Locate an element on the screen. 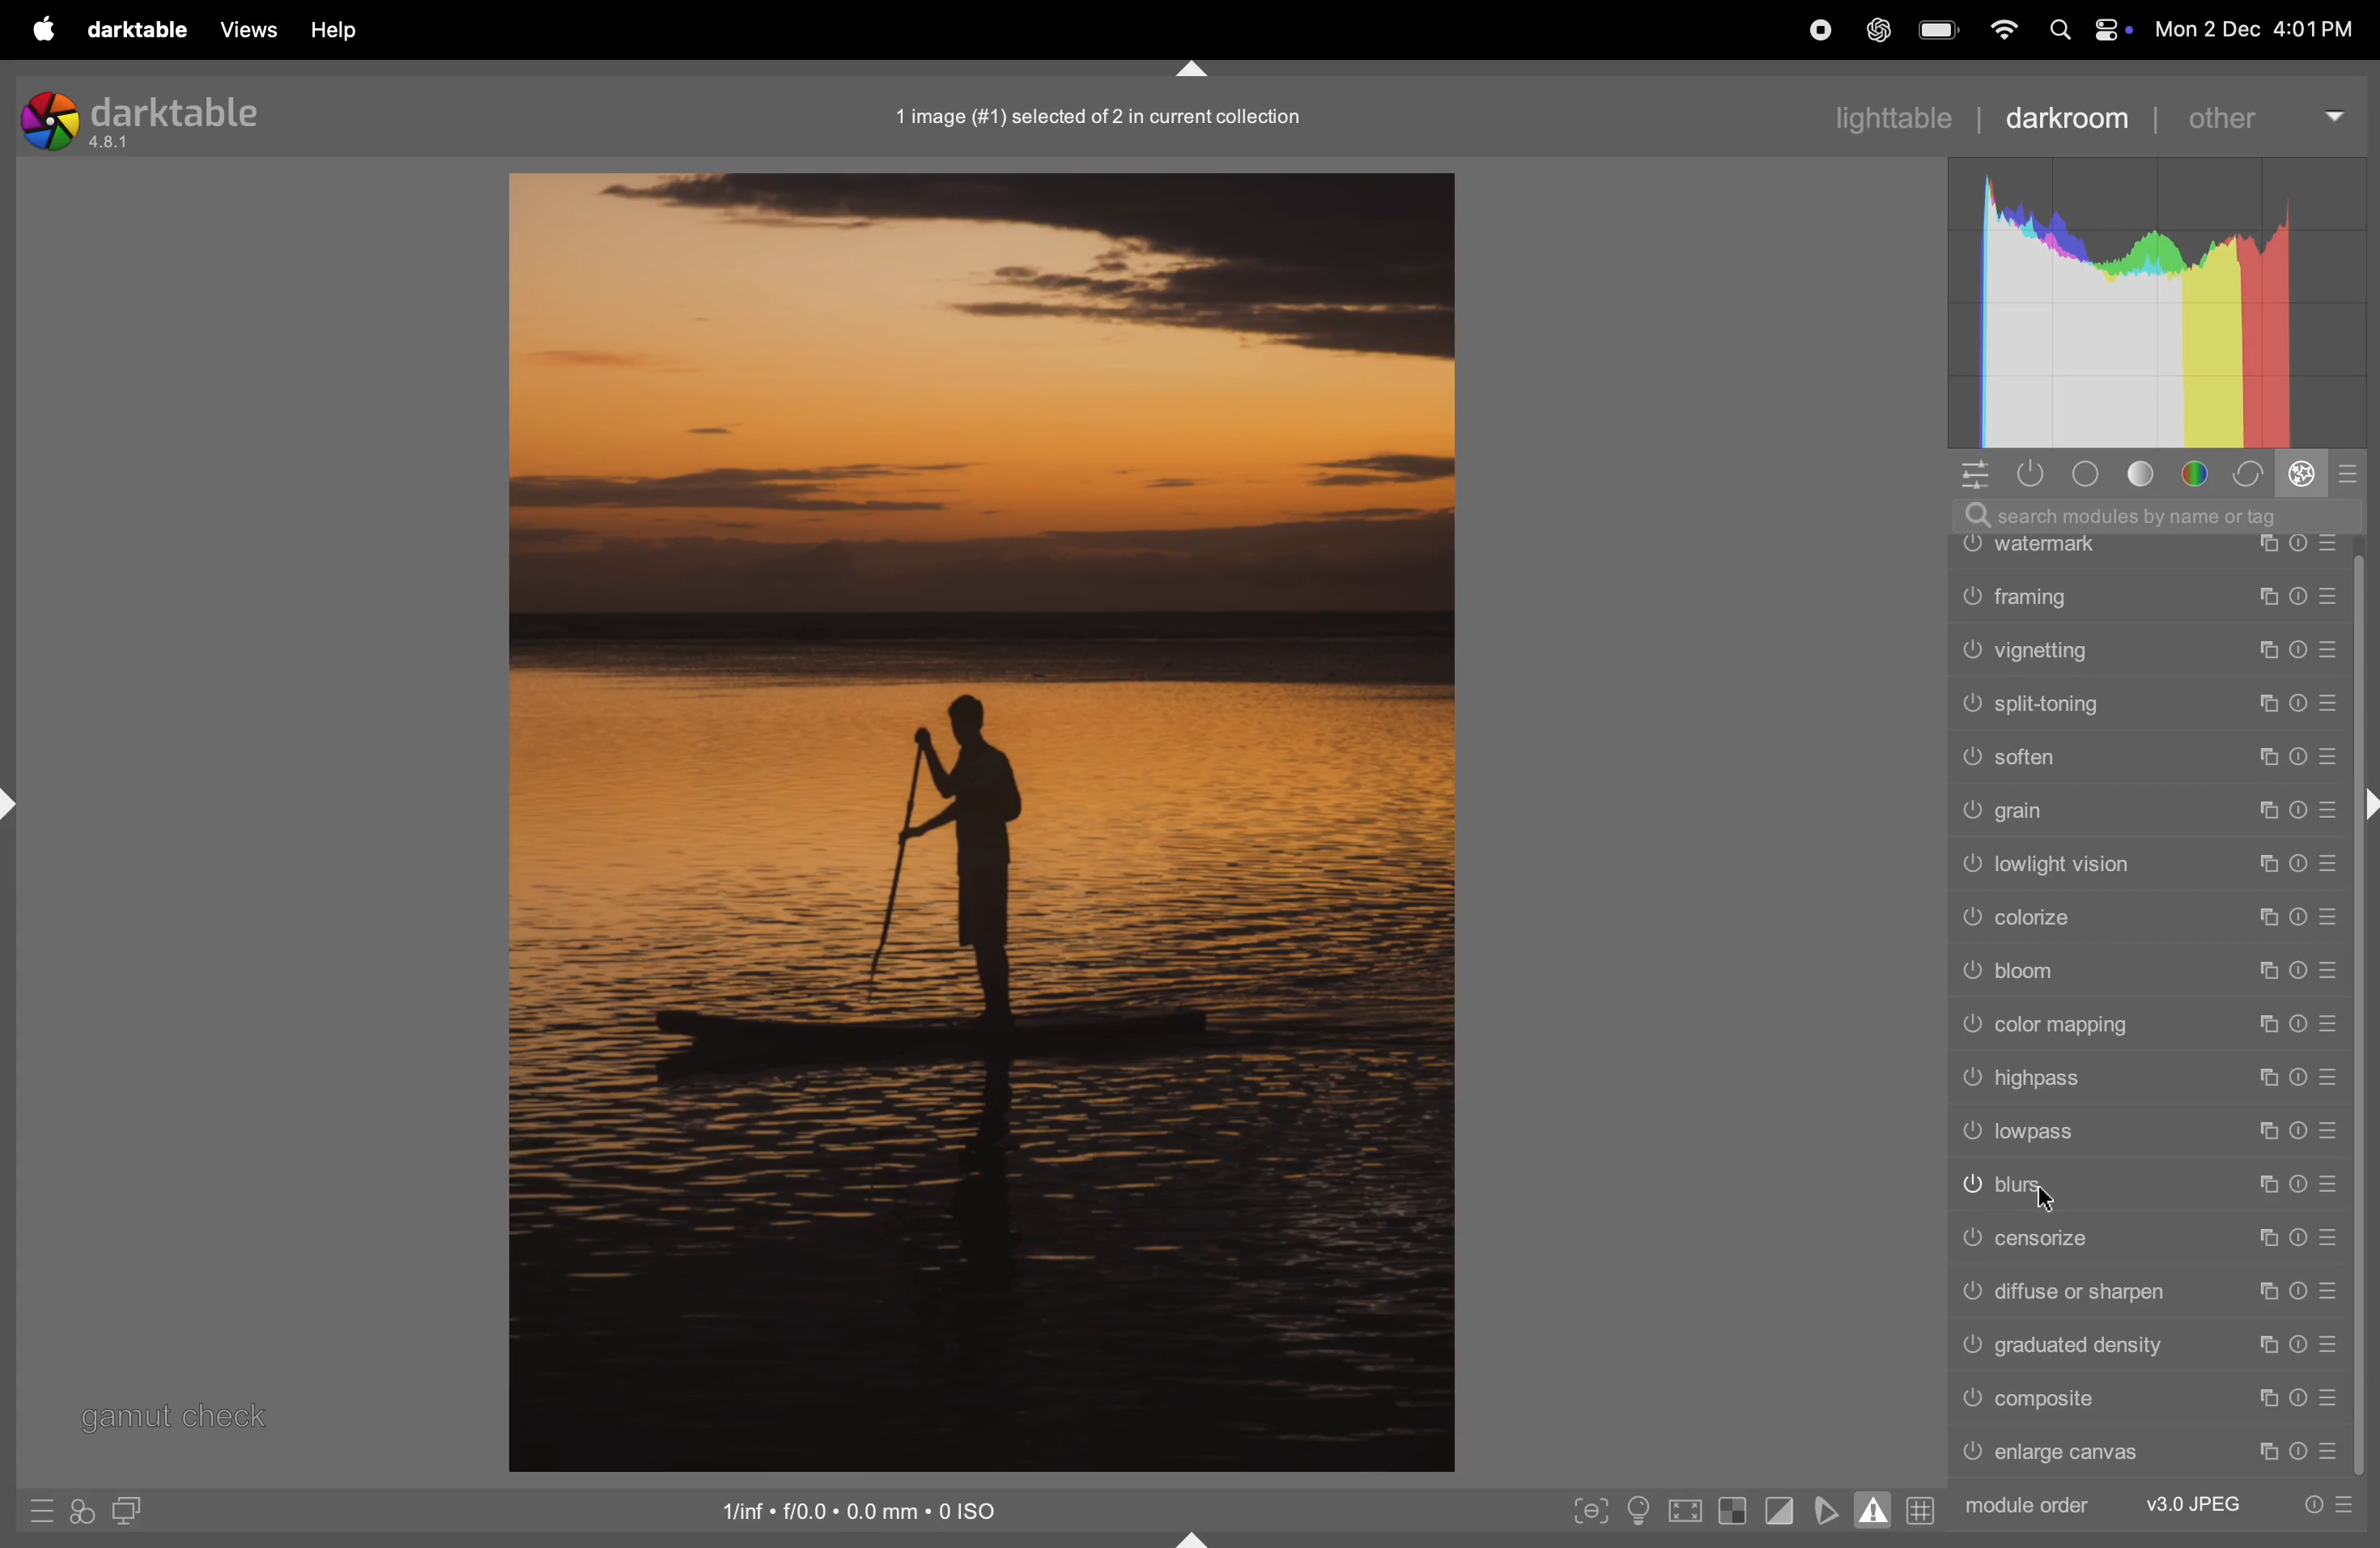  tone is located at coordinates (2150, 473).